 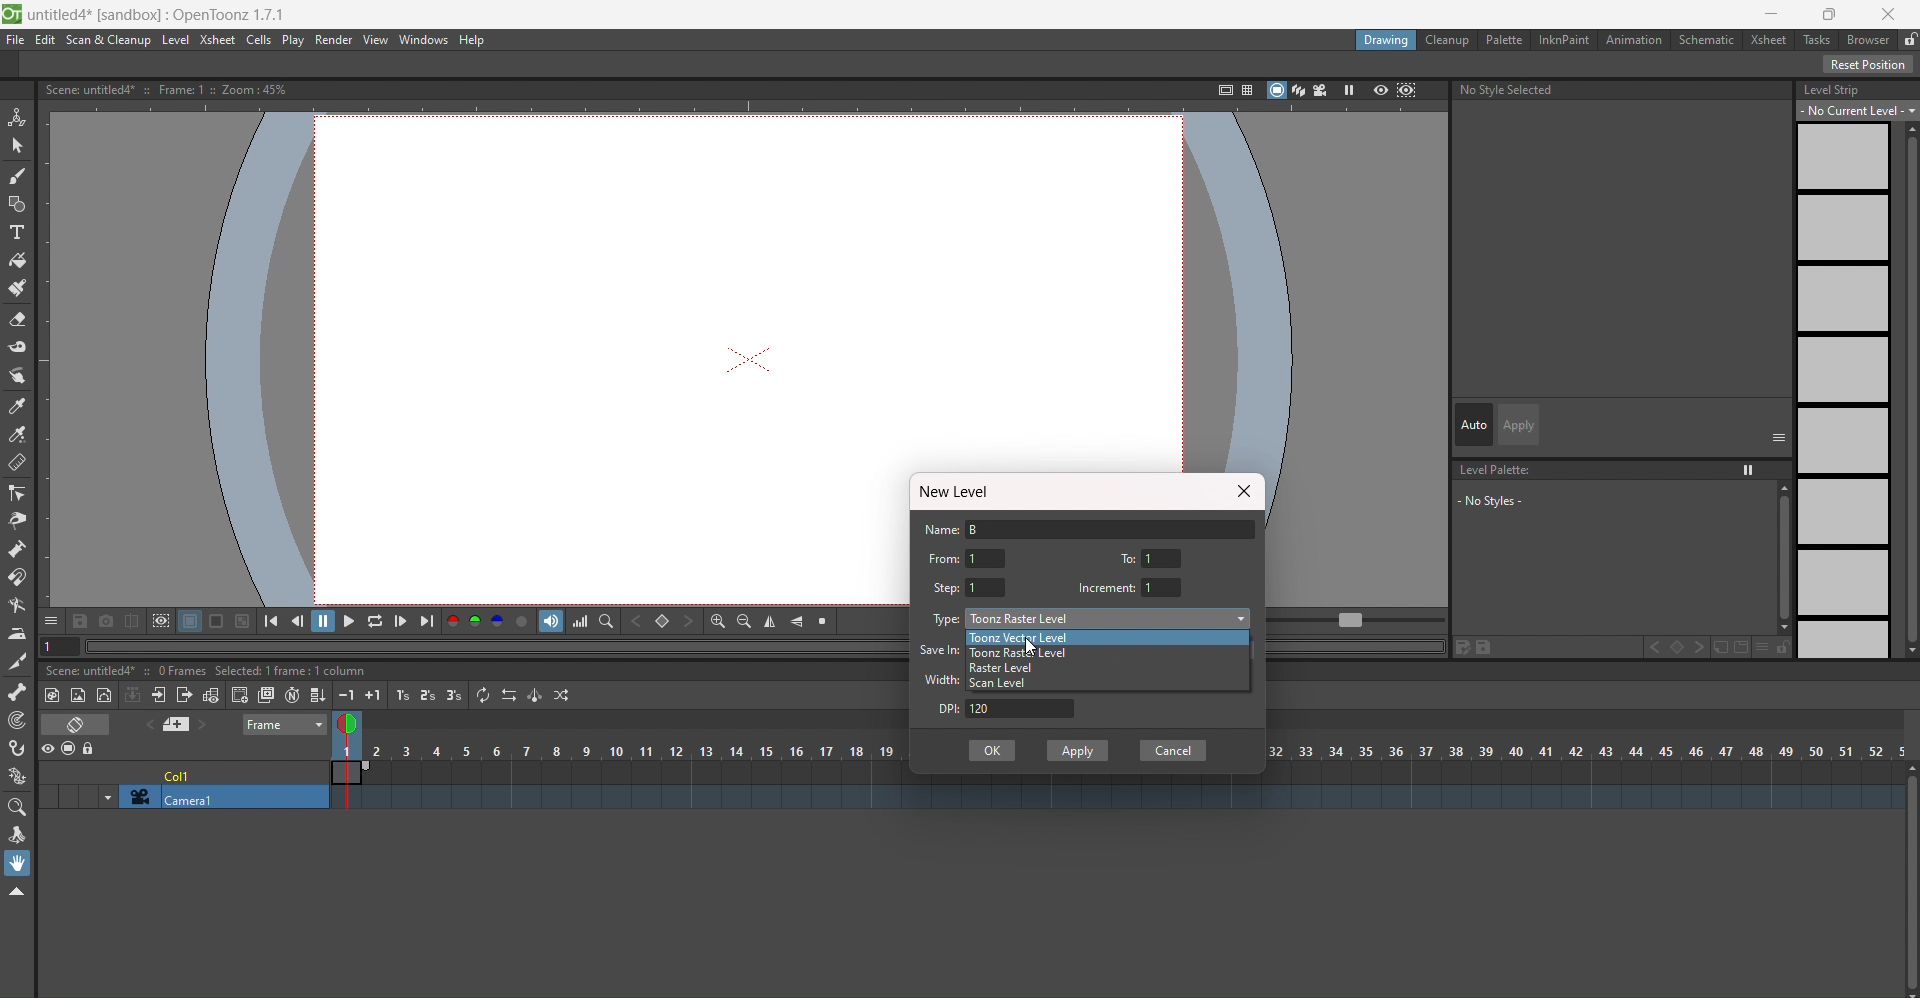 What do you see at coordinates (46, 41) in the screenshot?
I see `edit` at bounding box center [46, 41].